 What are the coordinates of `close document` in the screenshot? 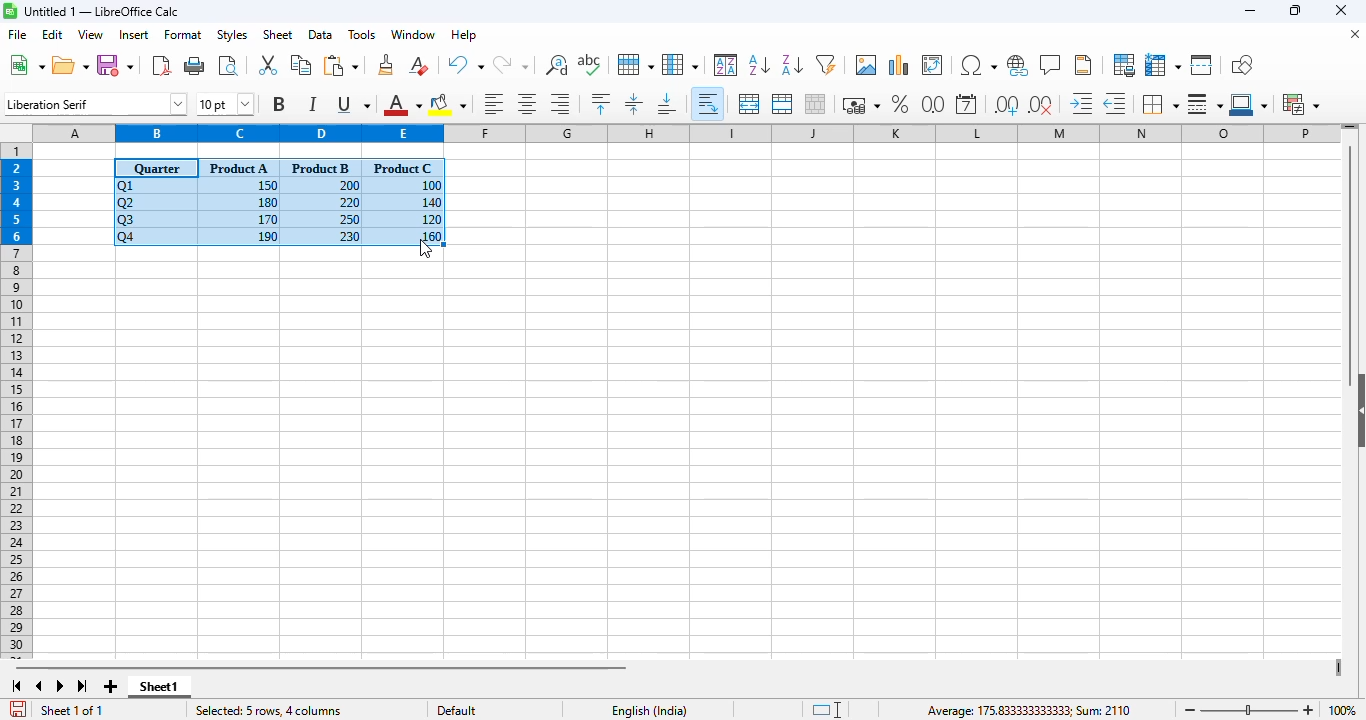 It's located at (1355, 34).